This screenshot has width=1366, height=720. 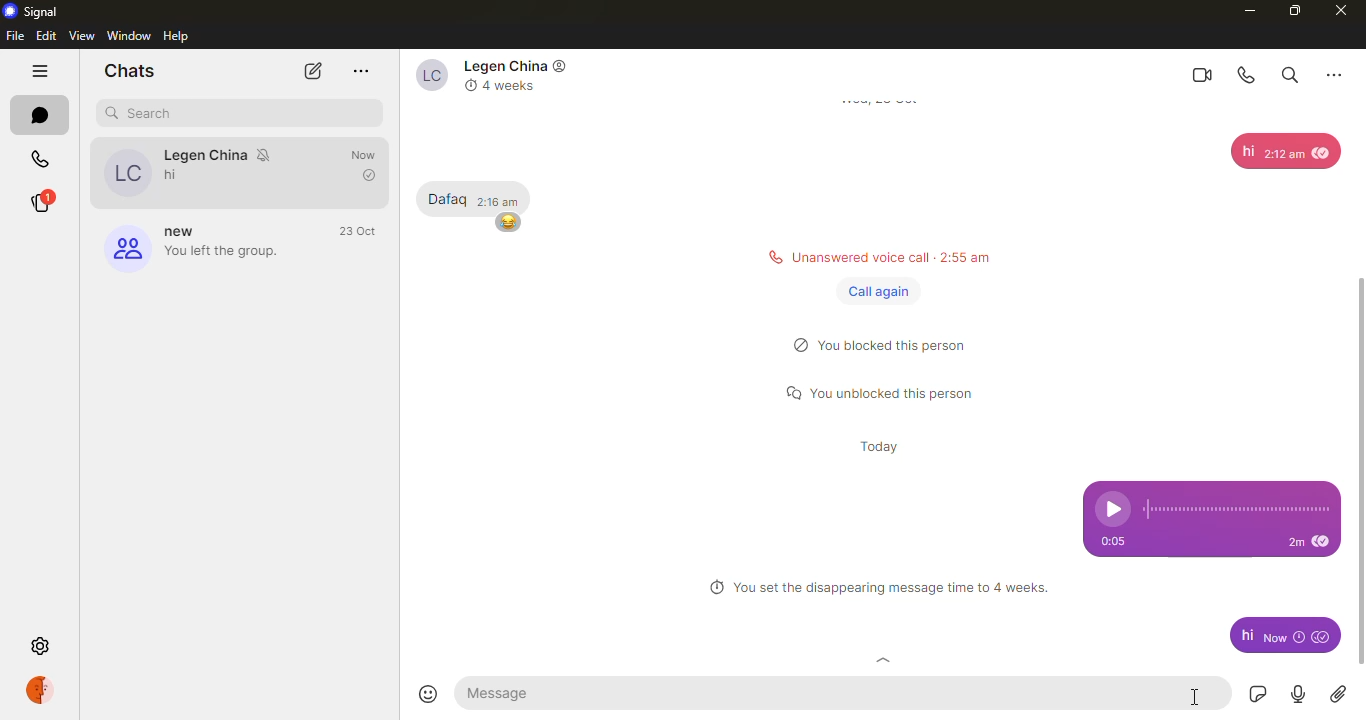 What do you see at coordinates (130, 35) in the screenshot?
I see `window` at bounding box center [130, 35].